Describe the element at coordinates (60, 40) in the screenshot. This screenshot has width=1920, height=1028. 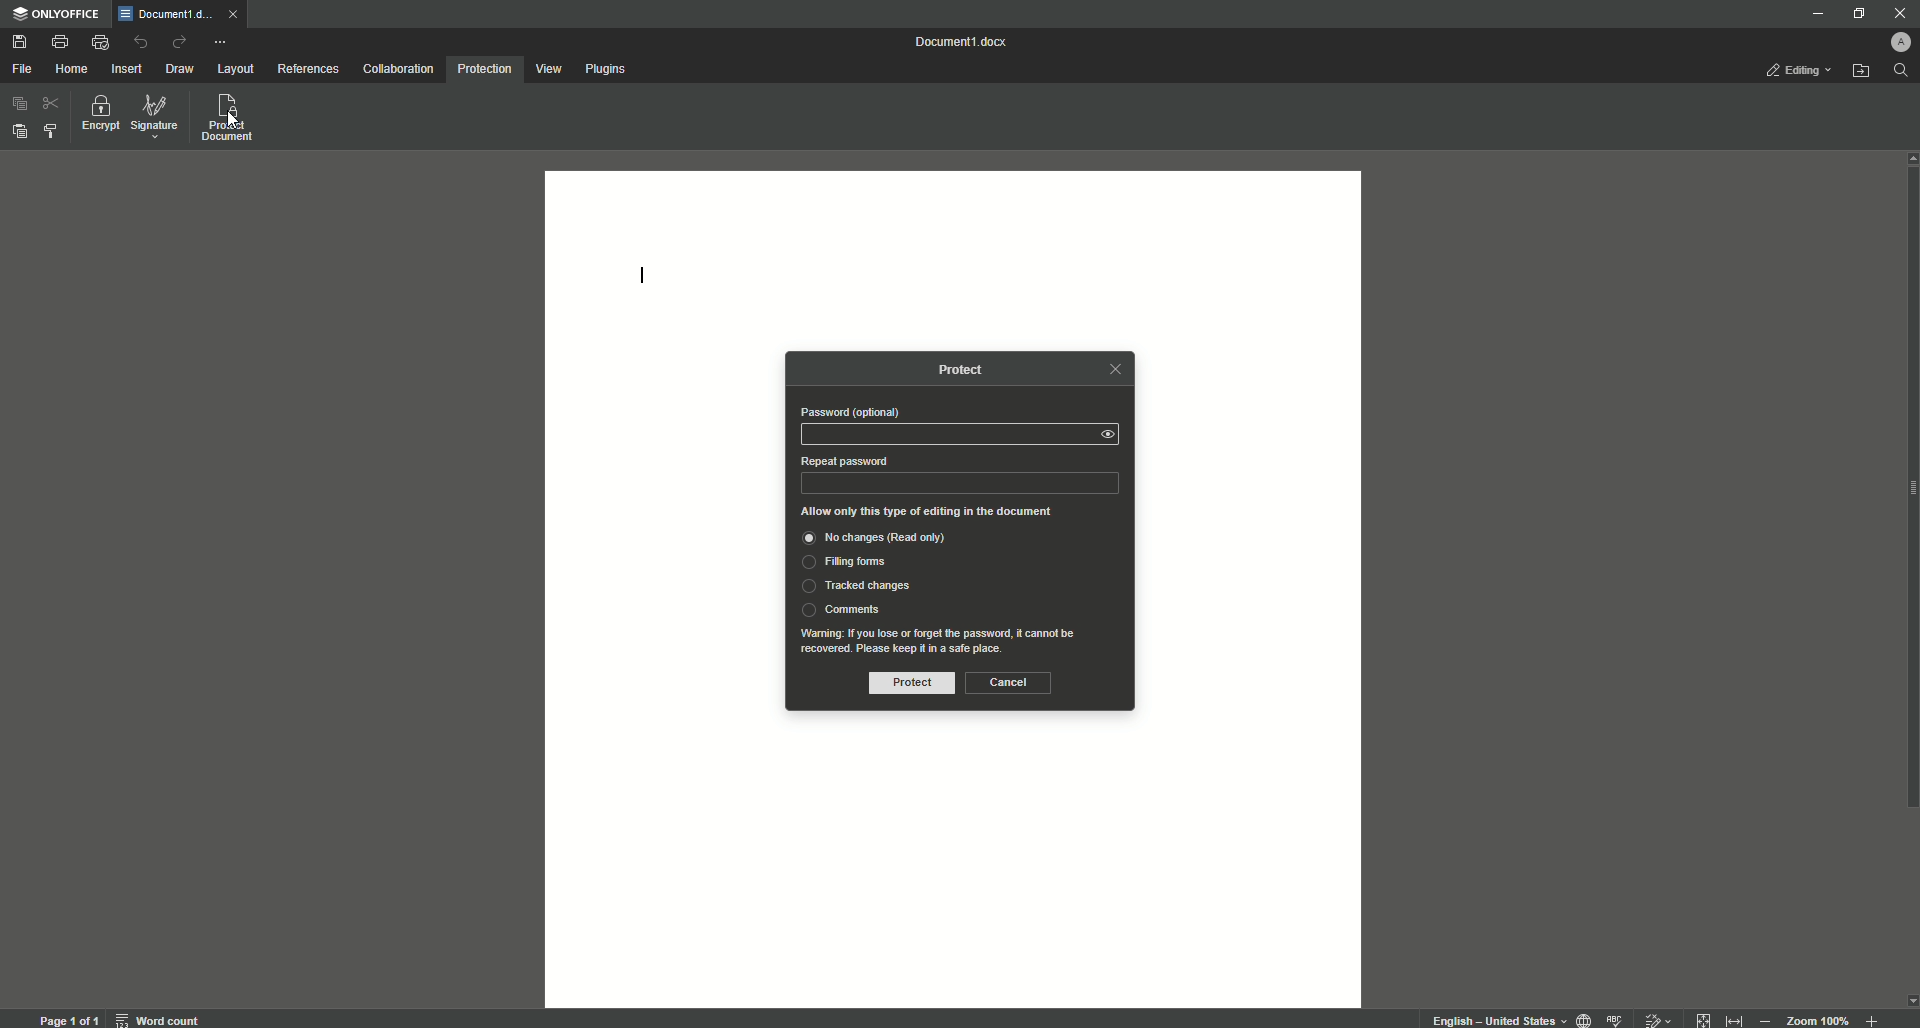
I see `Print` at that location.